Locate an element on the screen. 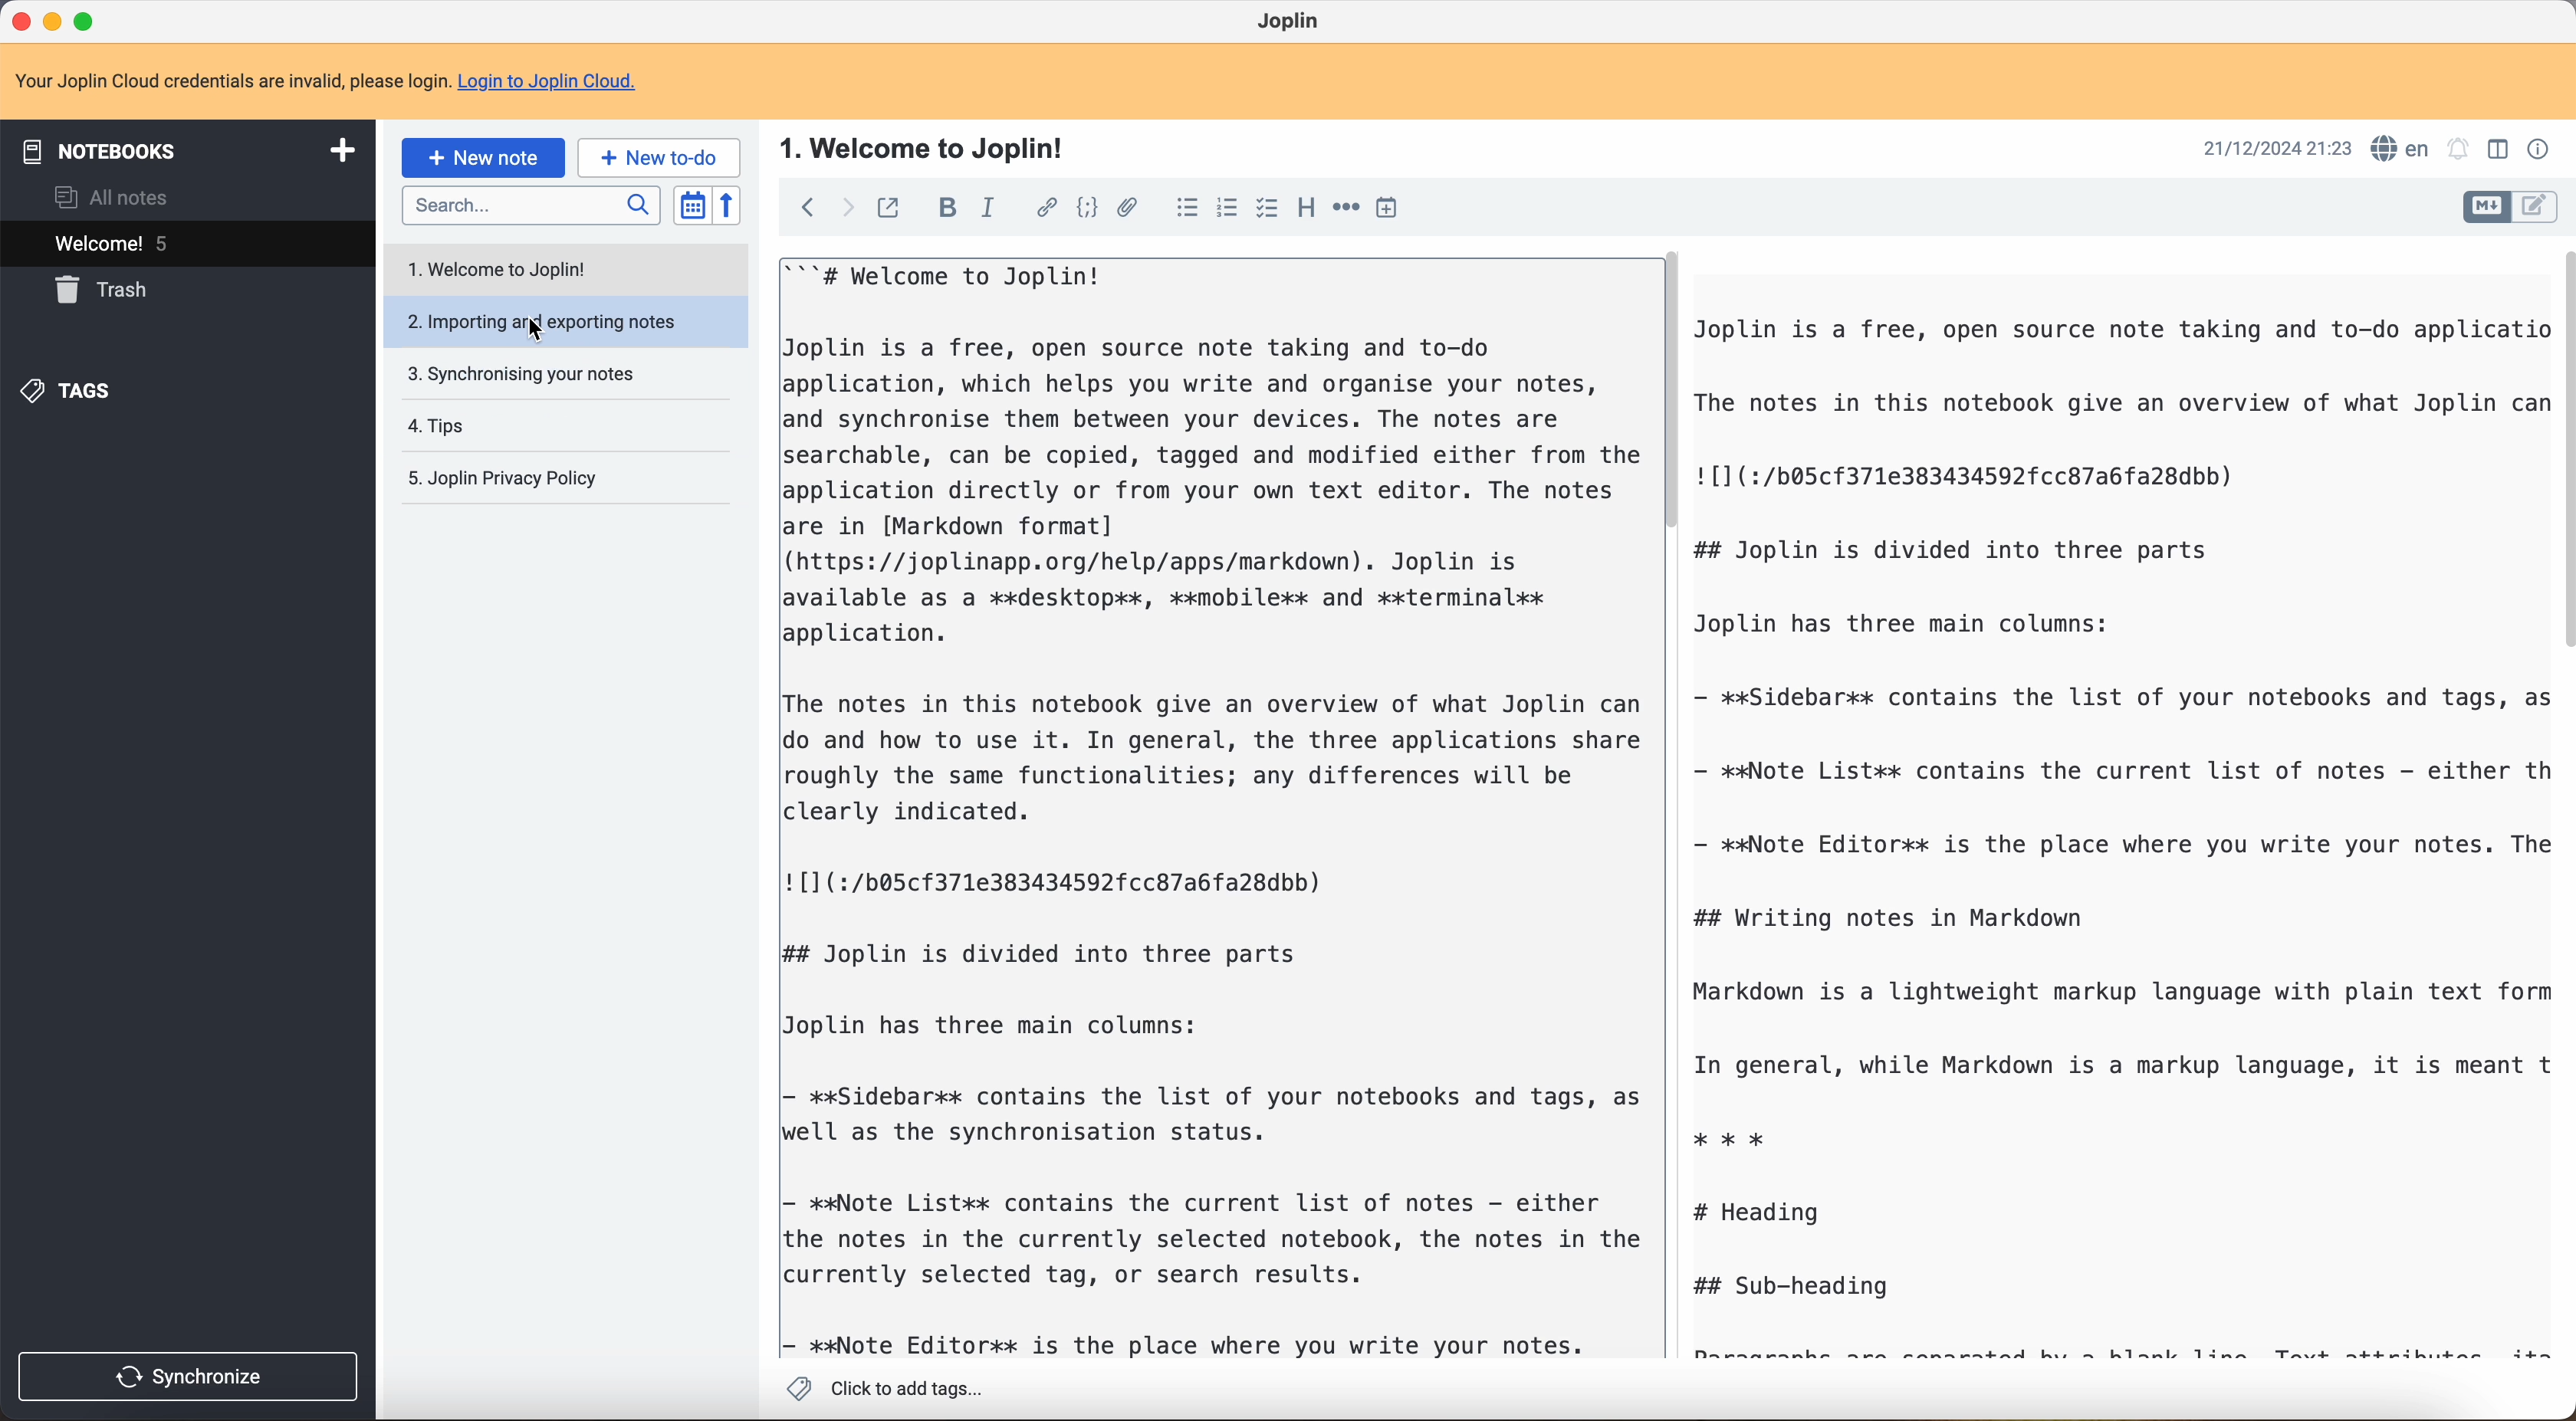 The height and width of the screenshot is (1421, 2576). foward is located at coordinates (842, 209).